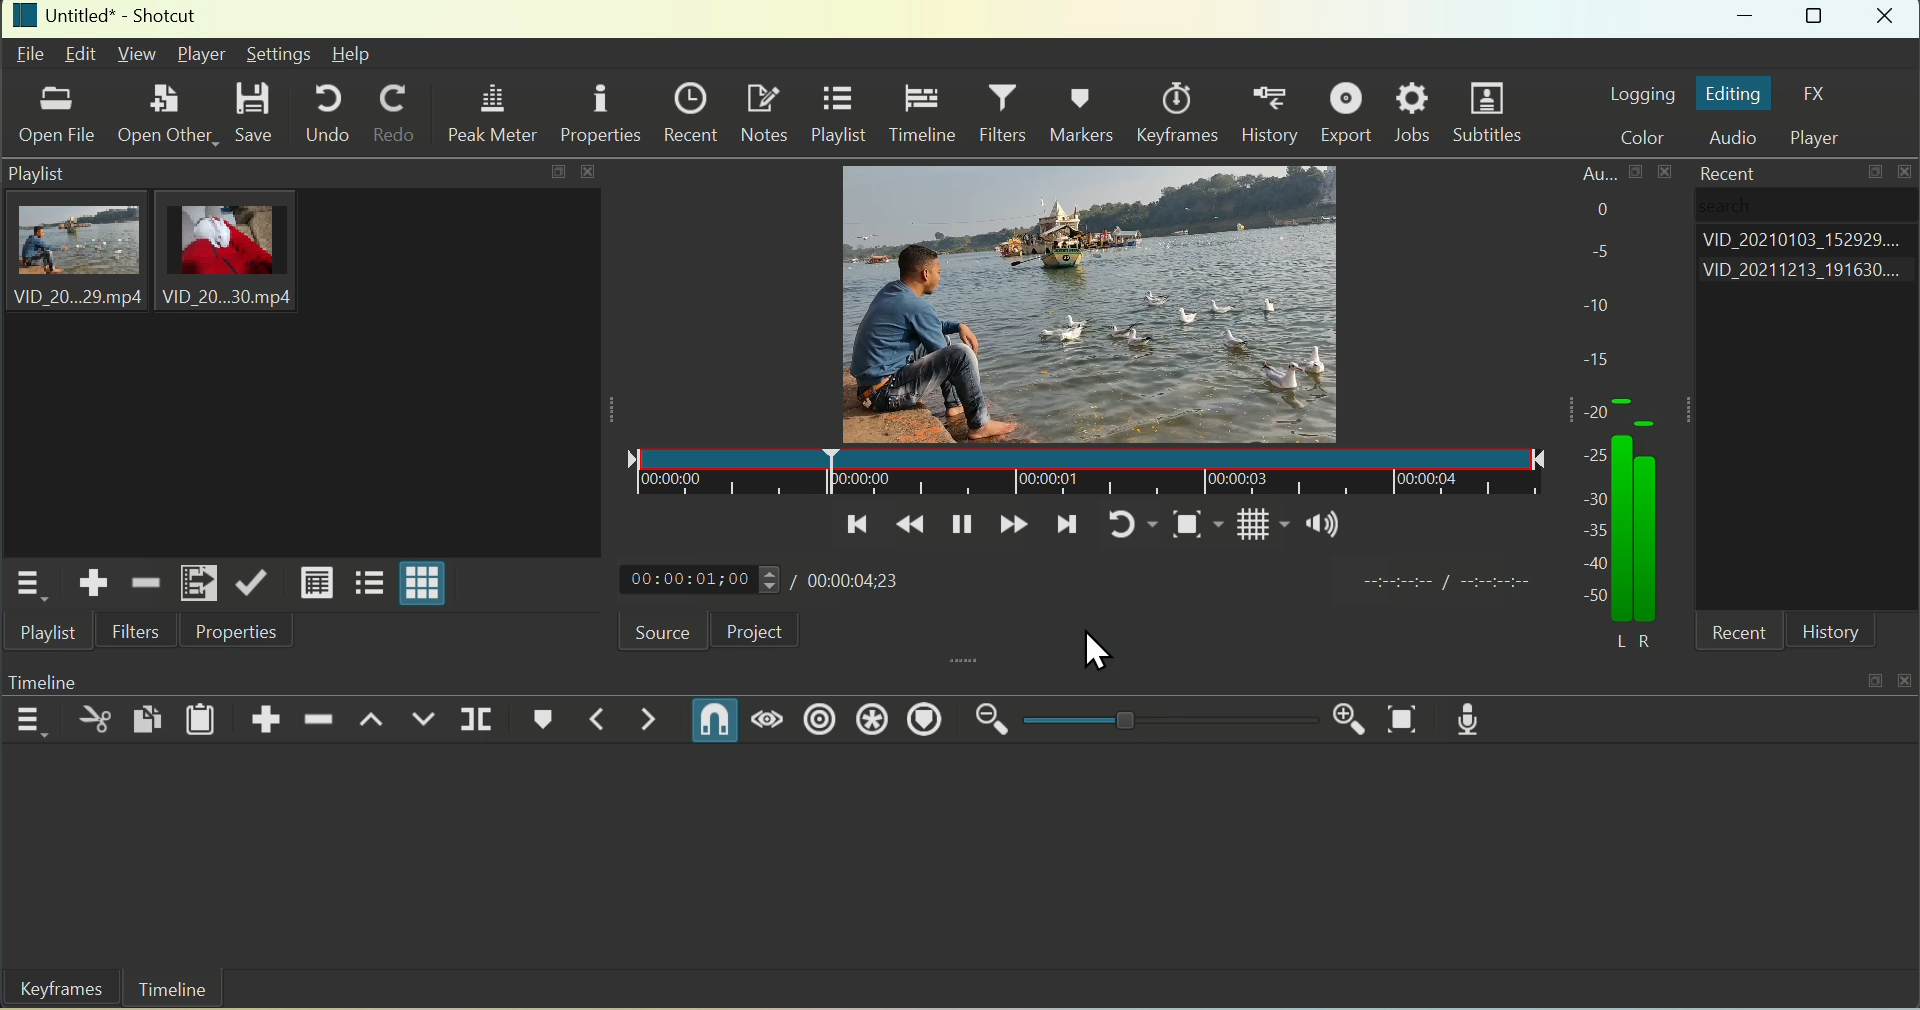 This screenshot has height=1010, width=1920. I want to click on Forward, so click(1013, 526).